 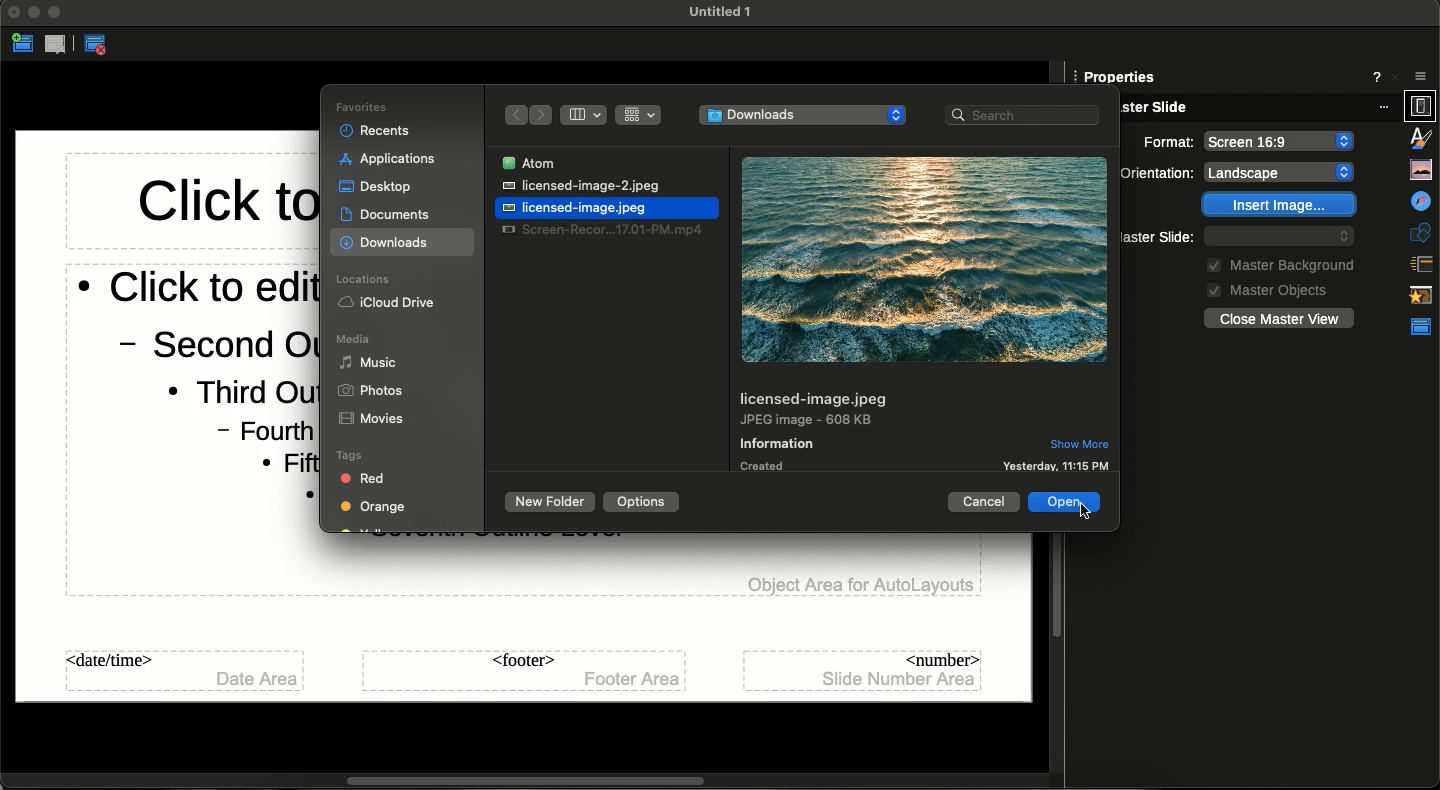 What do you see at coordinates (1380, 75) in the screenshot?
I see `More options` at bounding box center [1380, 75].